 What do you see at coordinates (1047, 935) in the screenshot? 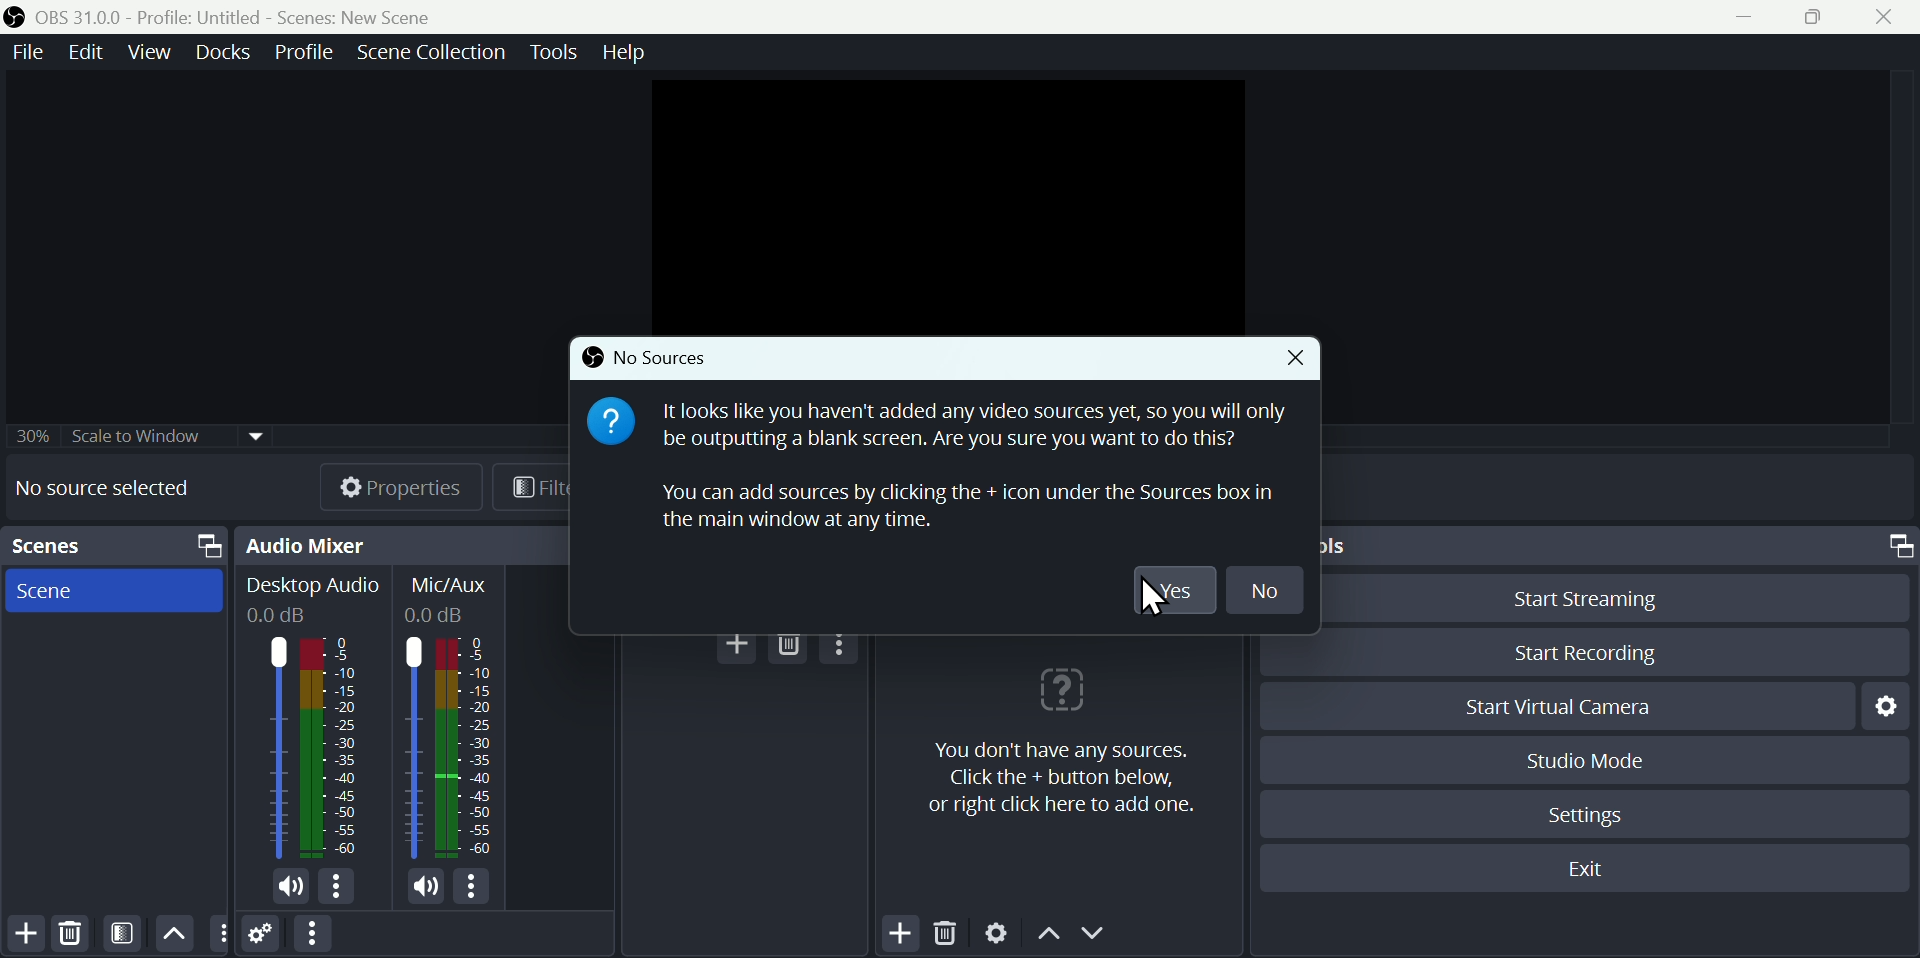
I see `up` at bounding box center [1047, 935].